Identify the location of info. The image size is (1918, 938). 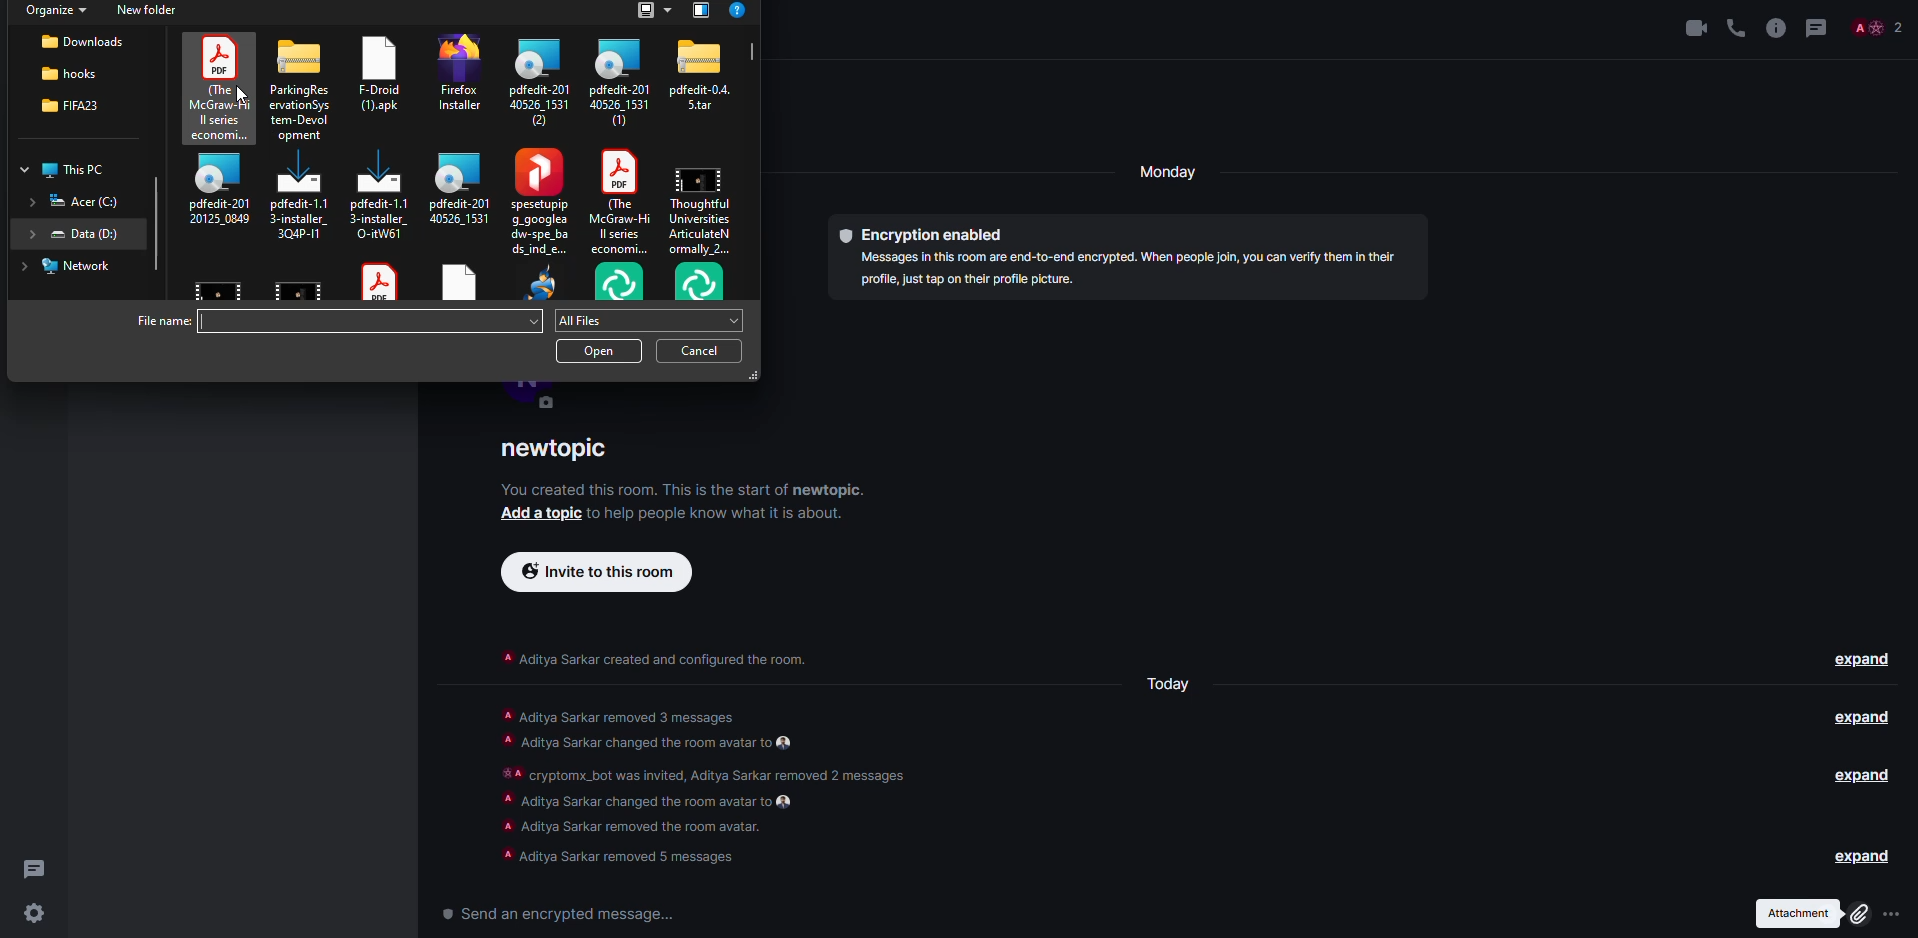
(716, 779).